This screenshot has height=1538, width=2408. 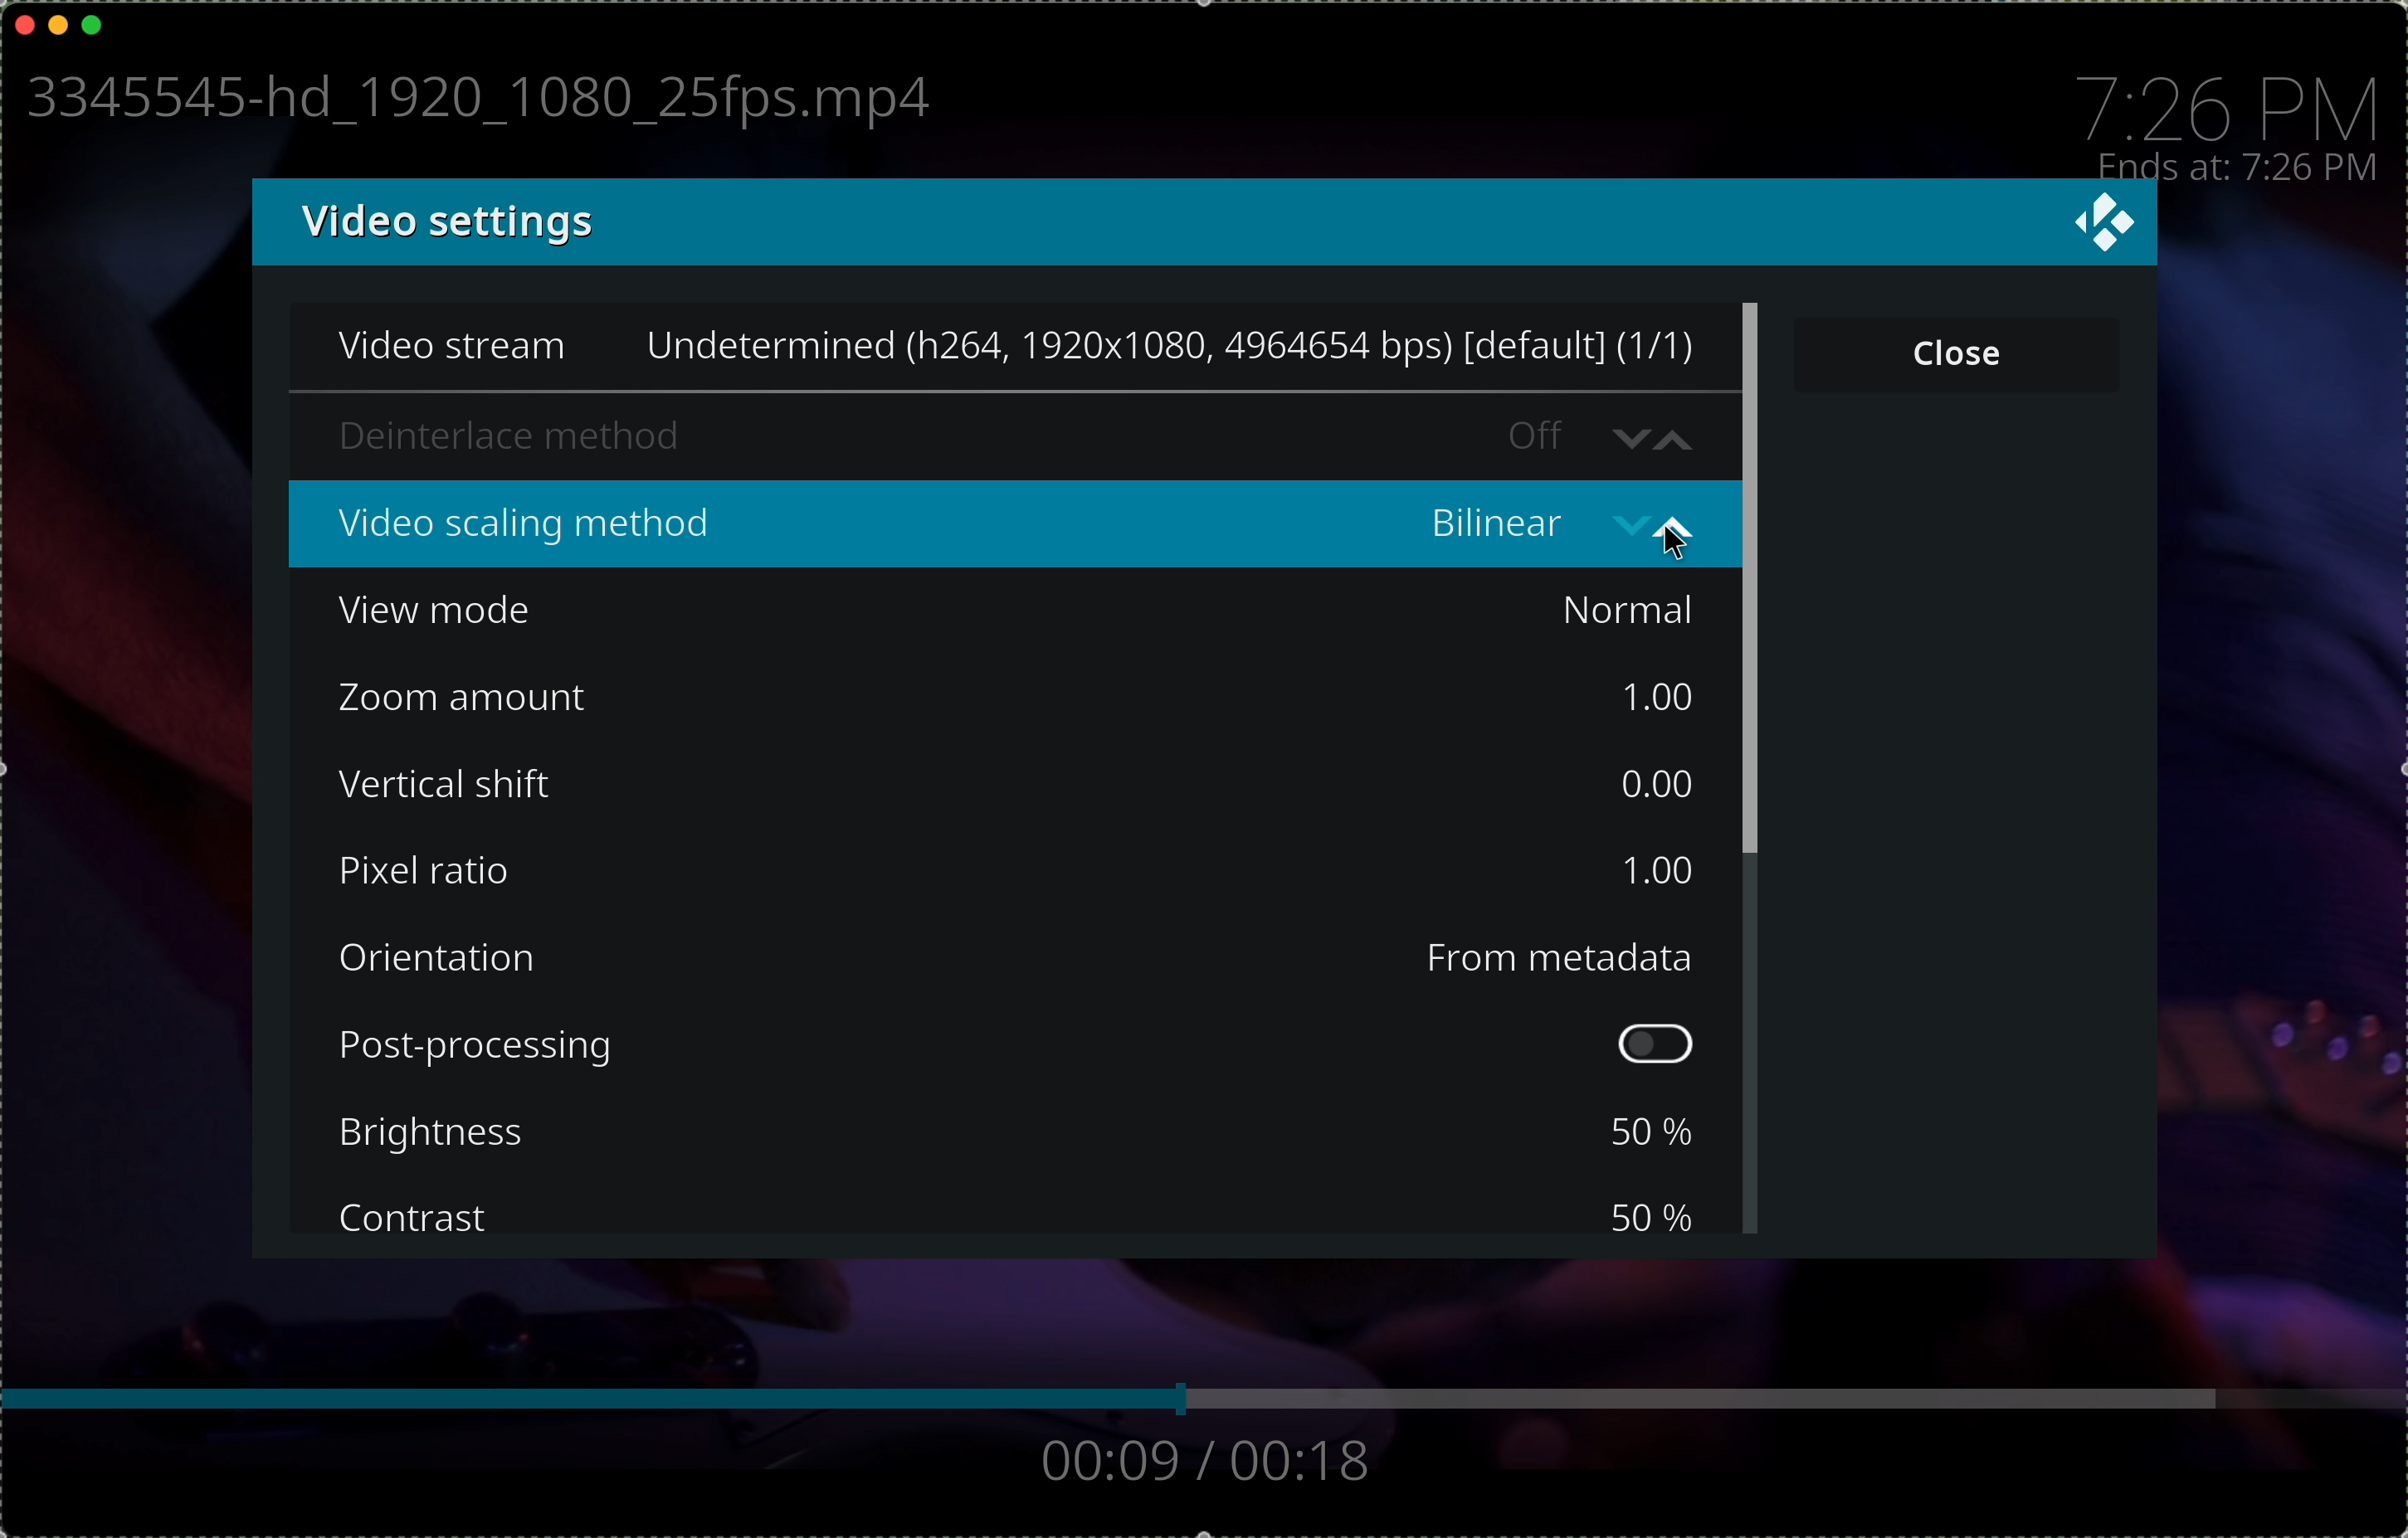 I want to click on bar, so click(x=1201, y=1398).